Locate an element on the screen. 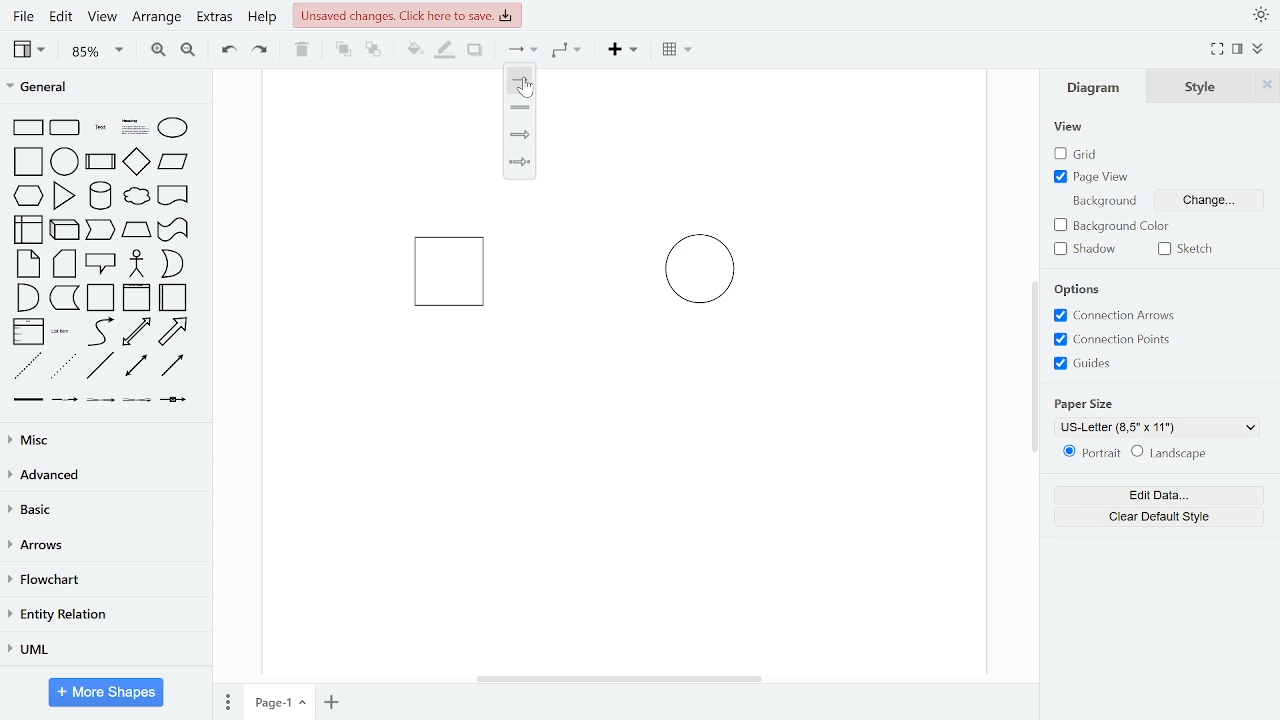 This screenshot has height=720, width=1280. simple arrow is located at coordinates (518, 163).